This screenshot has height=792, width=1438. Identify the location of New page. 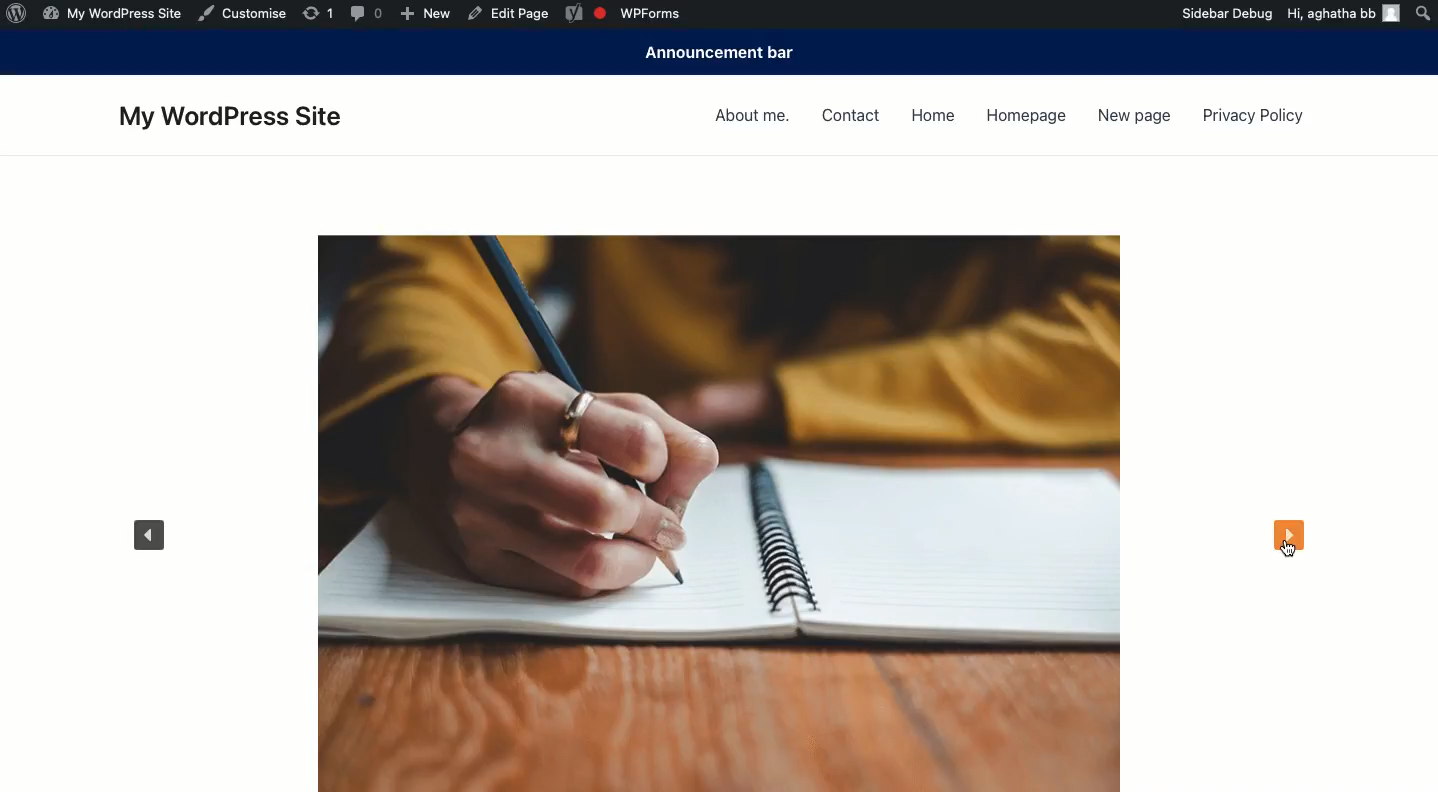
(1129, 117).